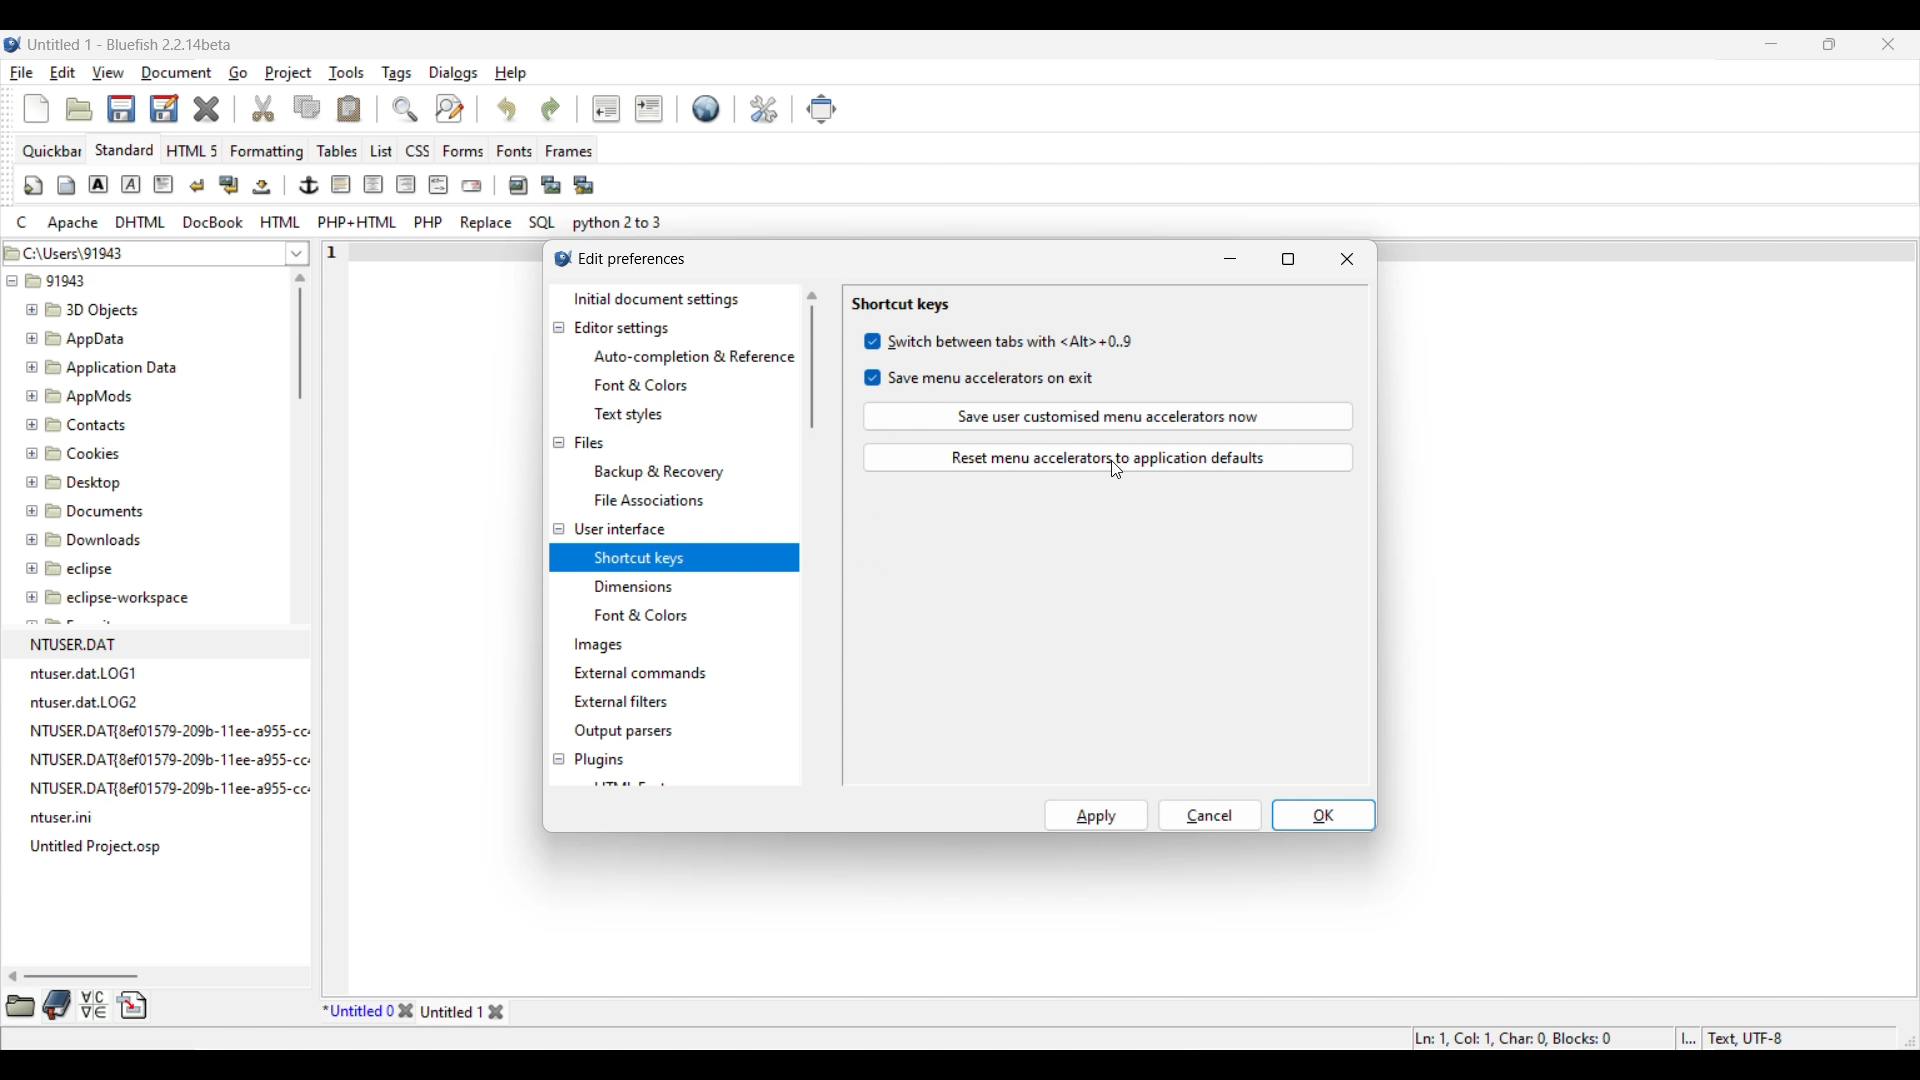 The height and width of the screenshot is (1080, 1920). I want to click on logo, so click(558, 261).